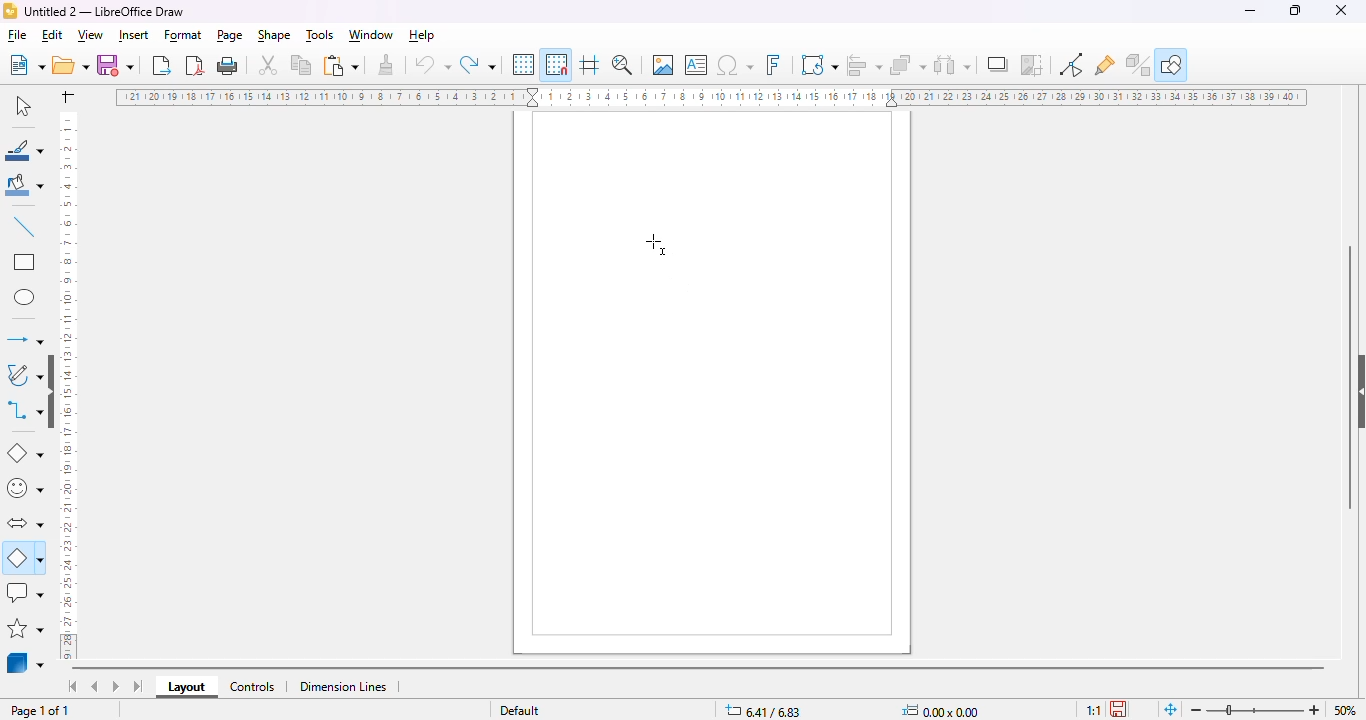 The height and width of the screenshot is (720, 1366). Describe the element at coordinates (1347, 378) in the screenshot. I see `vertical scroll bar` at that location.